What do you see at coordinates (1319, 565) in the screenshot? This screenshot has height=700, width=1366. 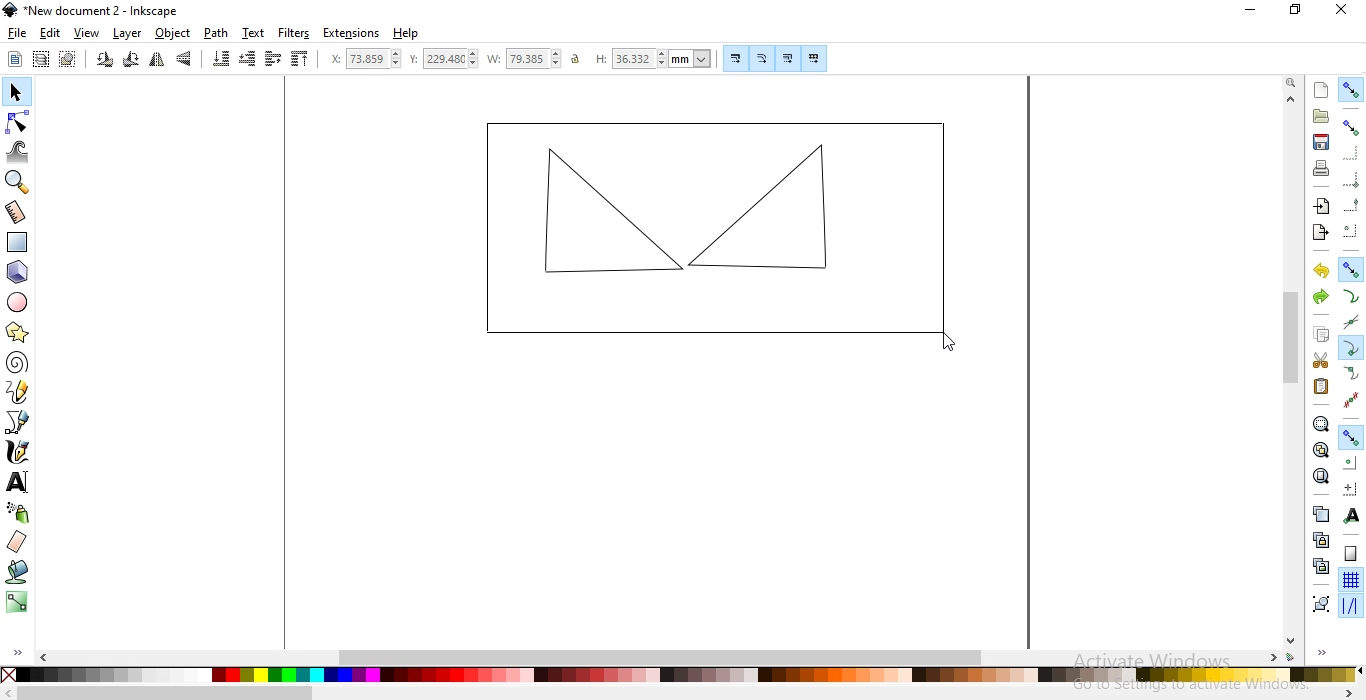 I see `cut the selected clone` at bounding box center [1319, 565].